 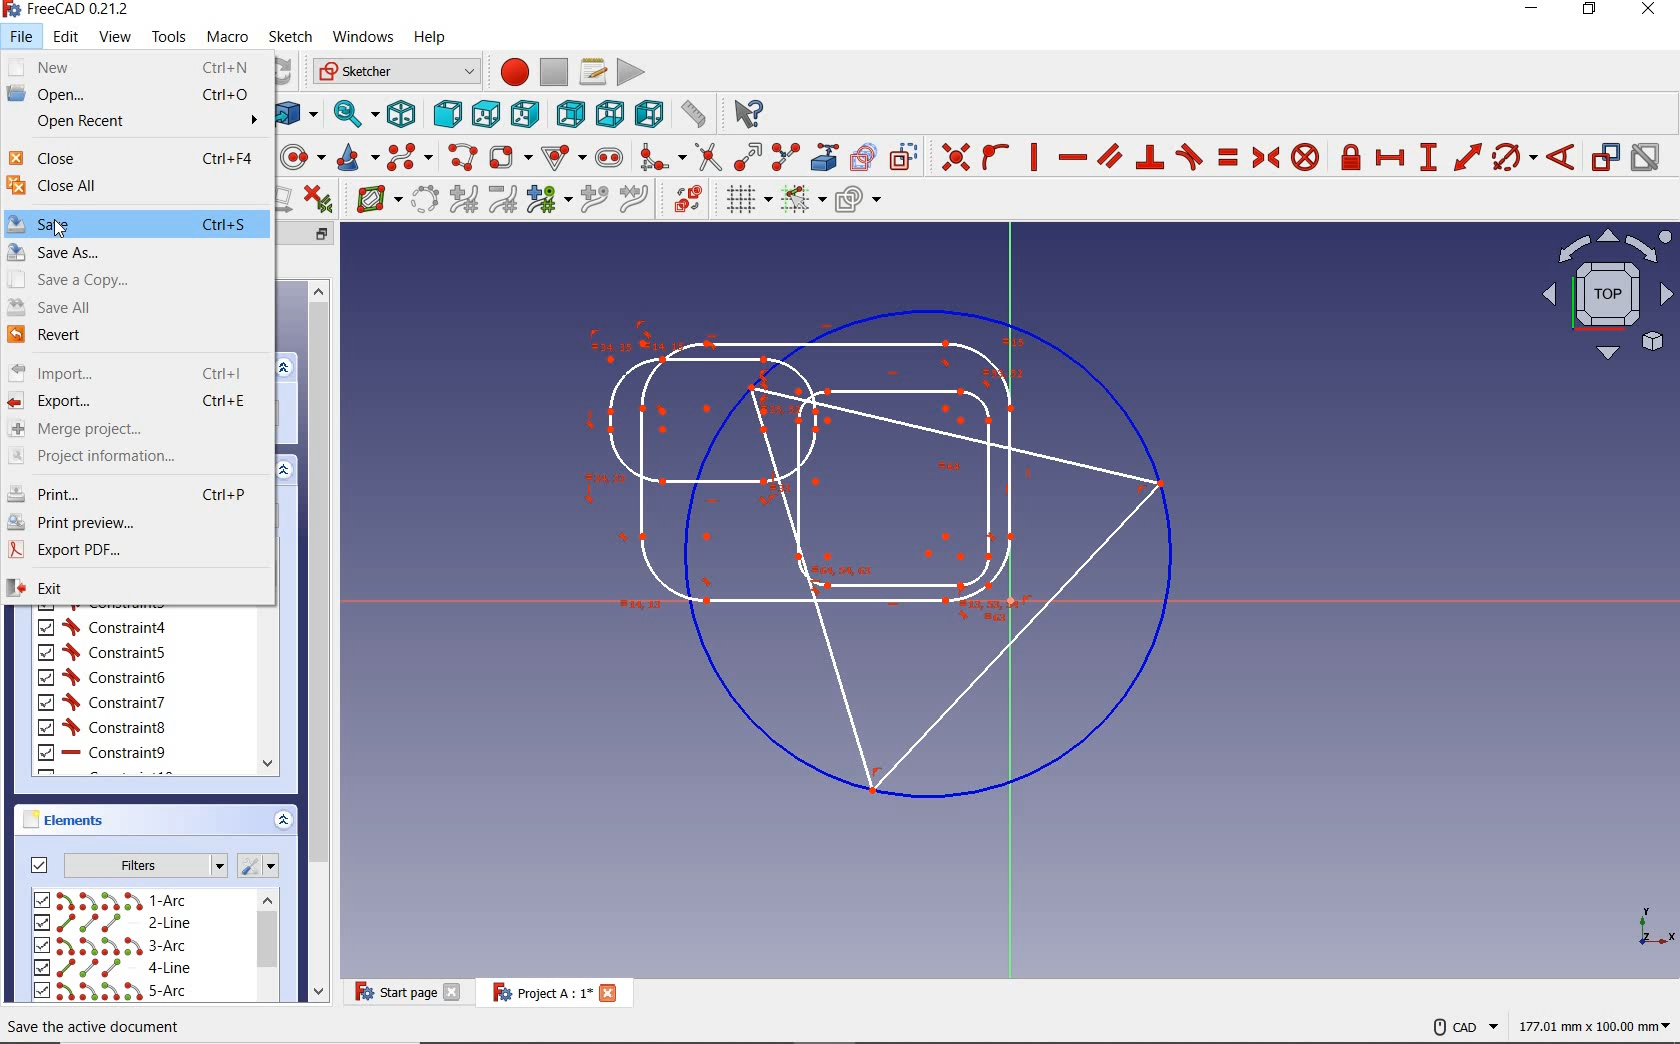 What do you see at coordinates (122, 863) in the screenshot?
I see `filters` at bounding box center [122, 863].